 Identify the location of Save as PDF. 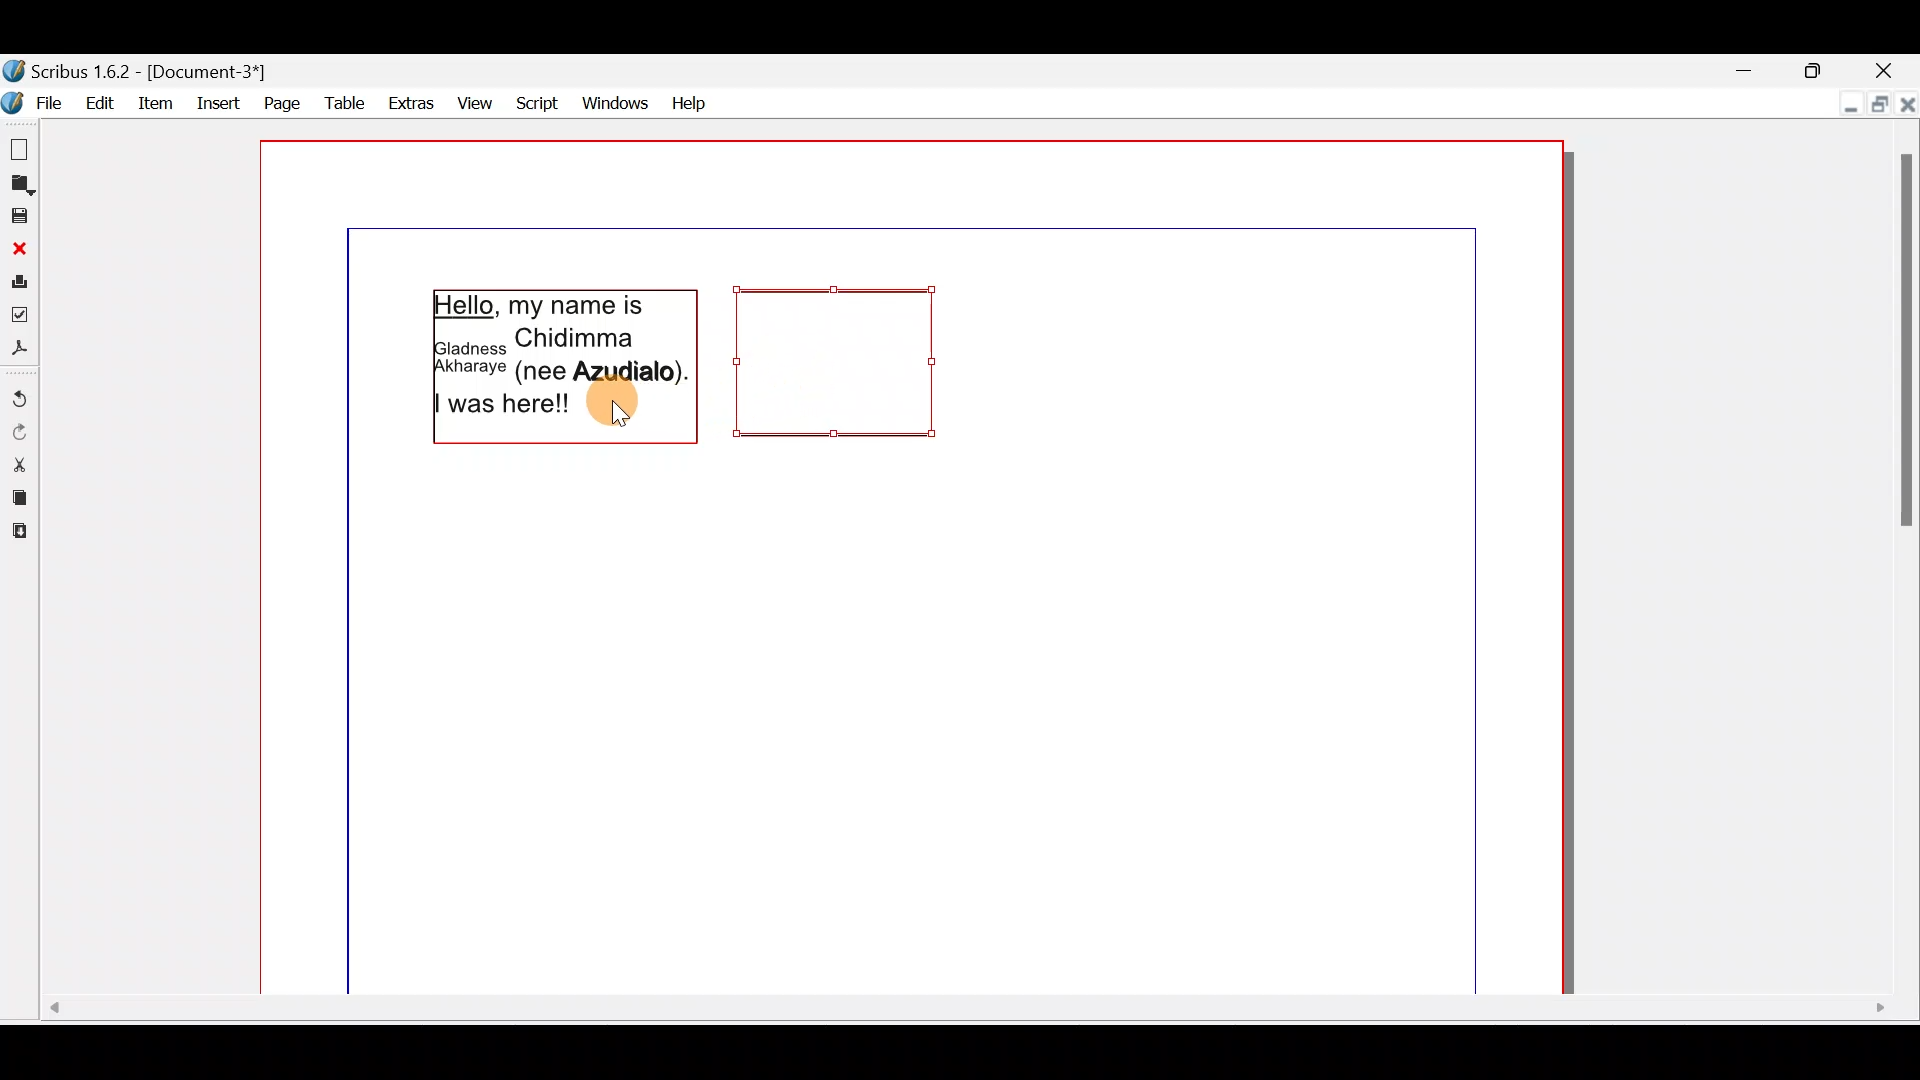
(20, 350).